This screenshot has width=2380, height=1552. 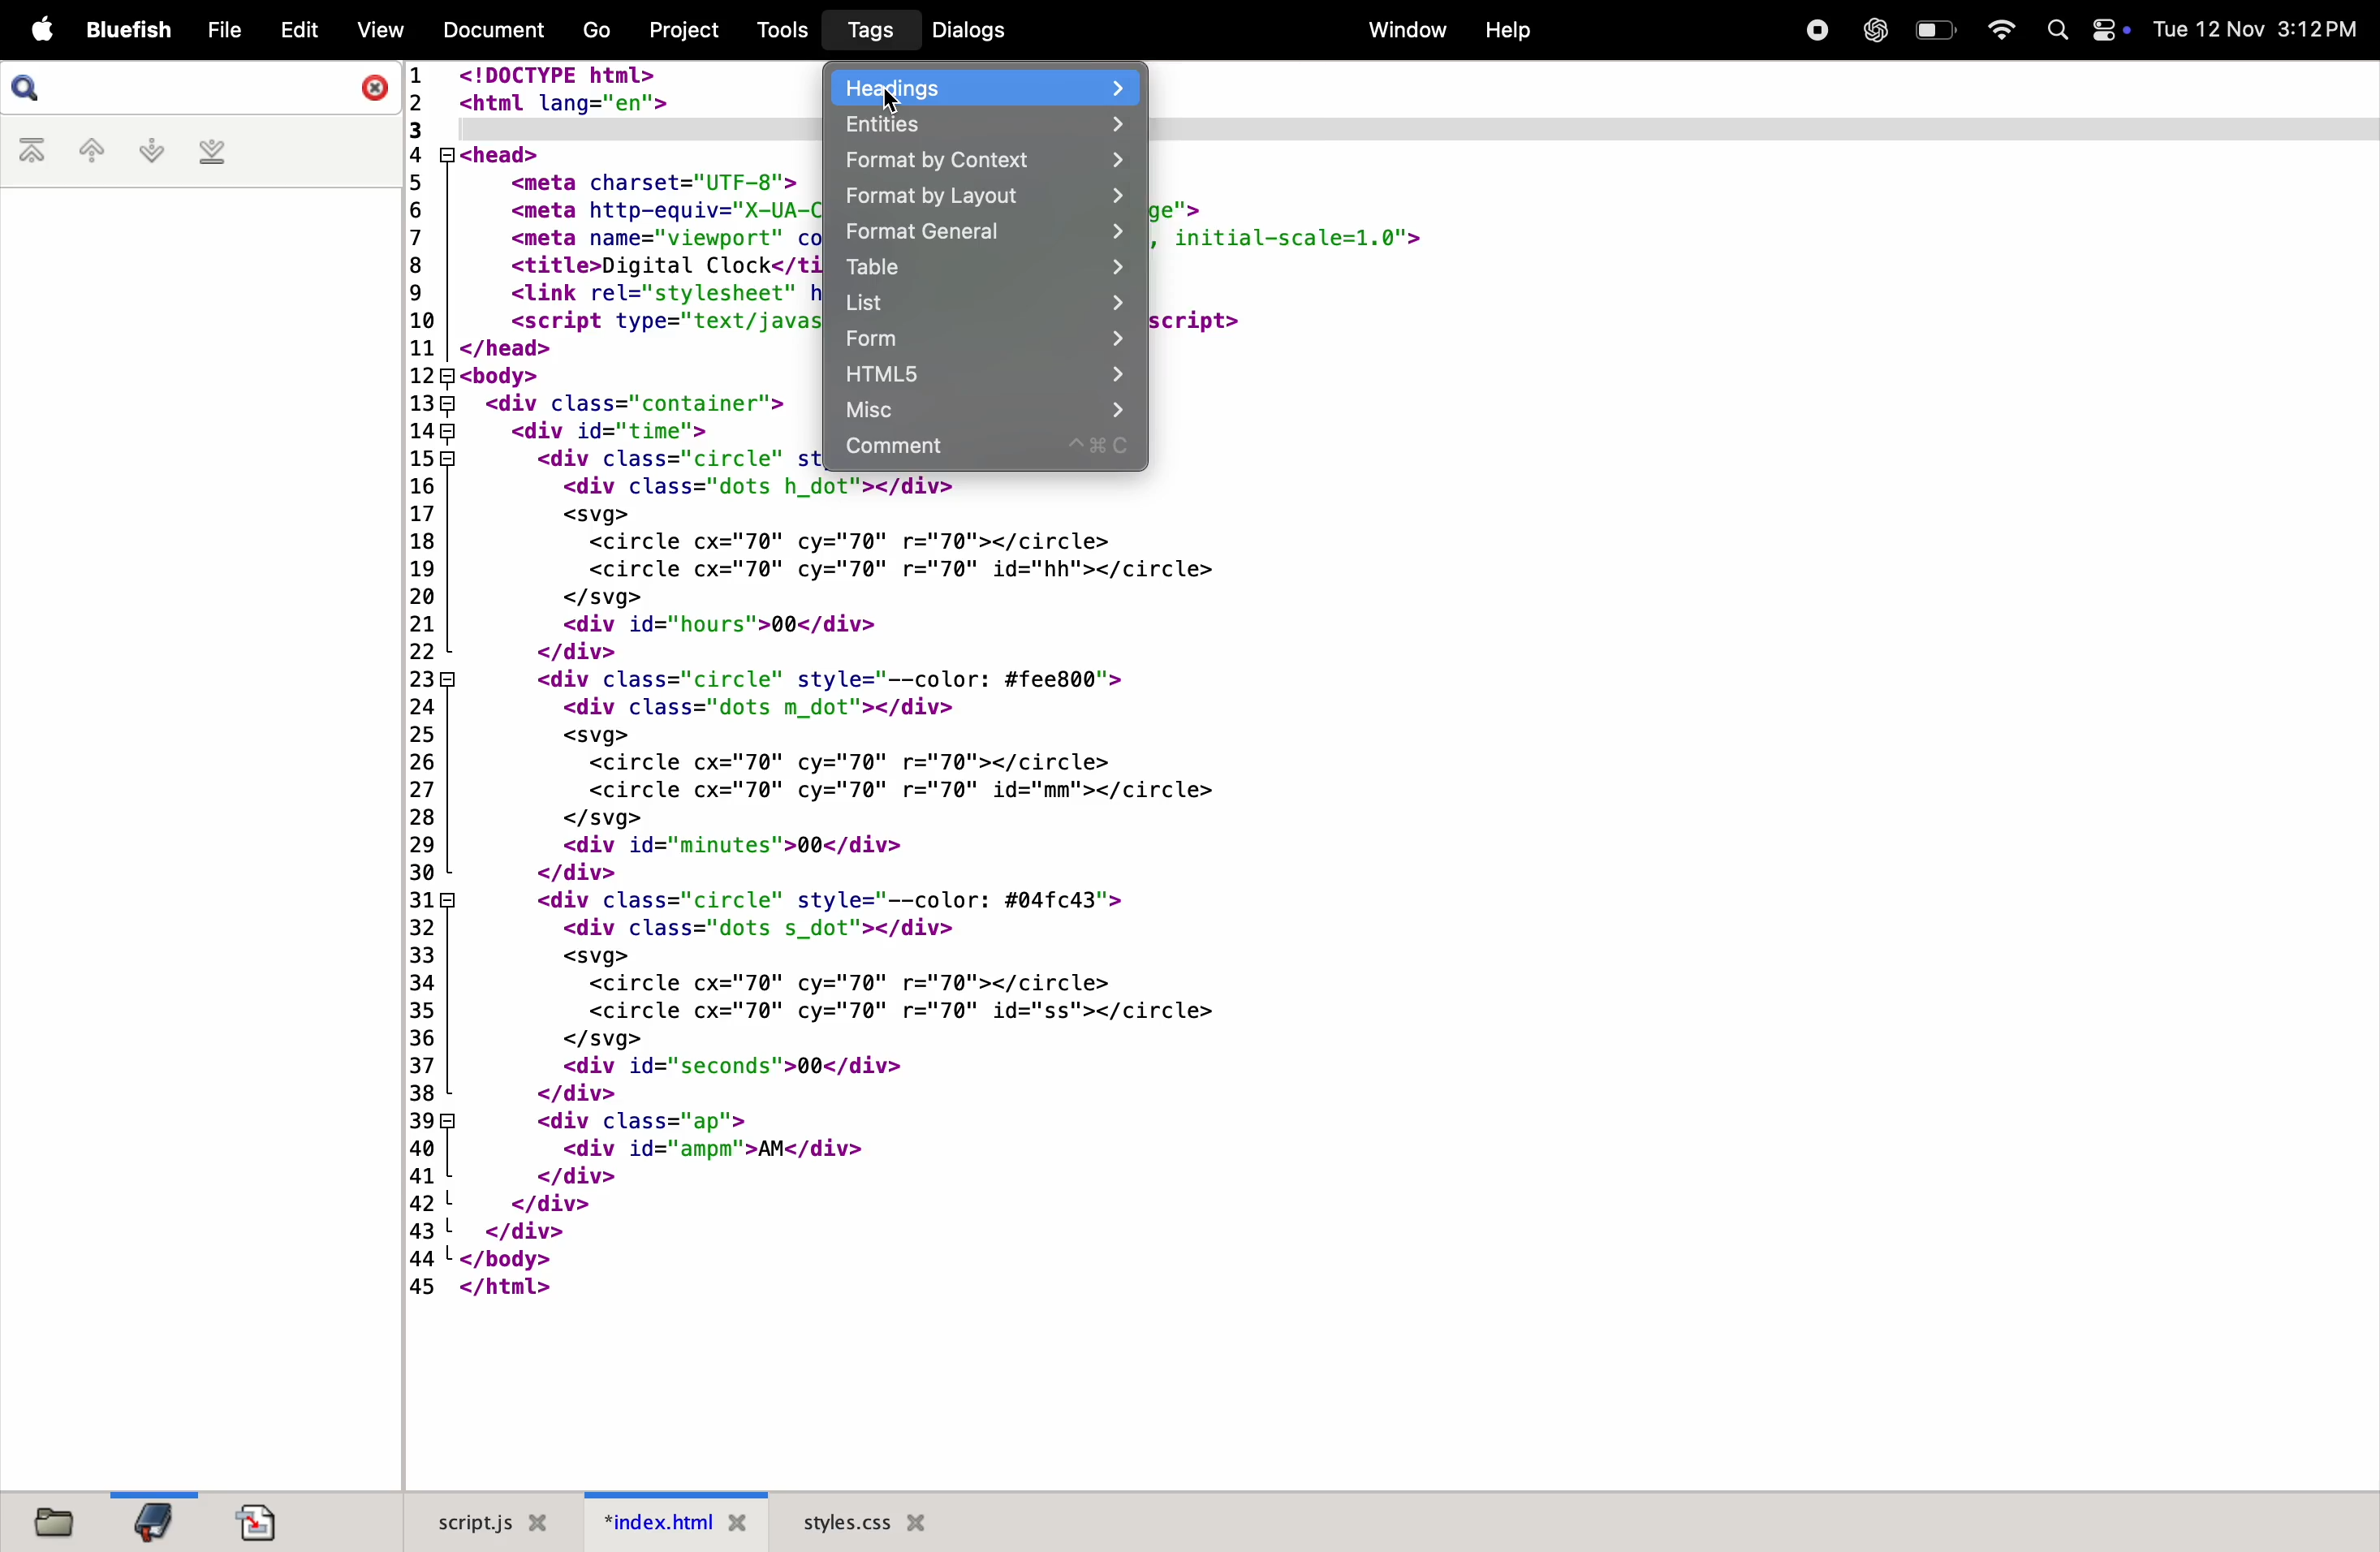 I want to click on first book mark, so click(x=36, y=152).